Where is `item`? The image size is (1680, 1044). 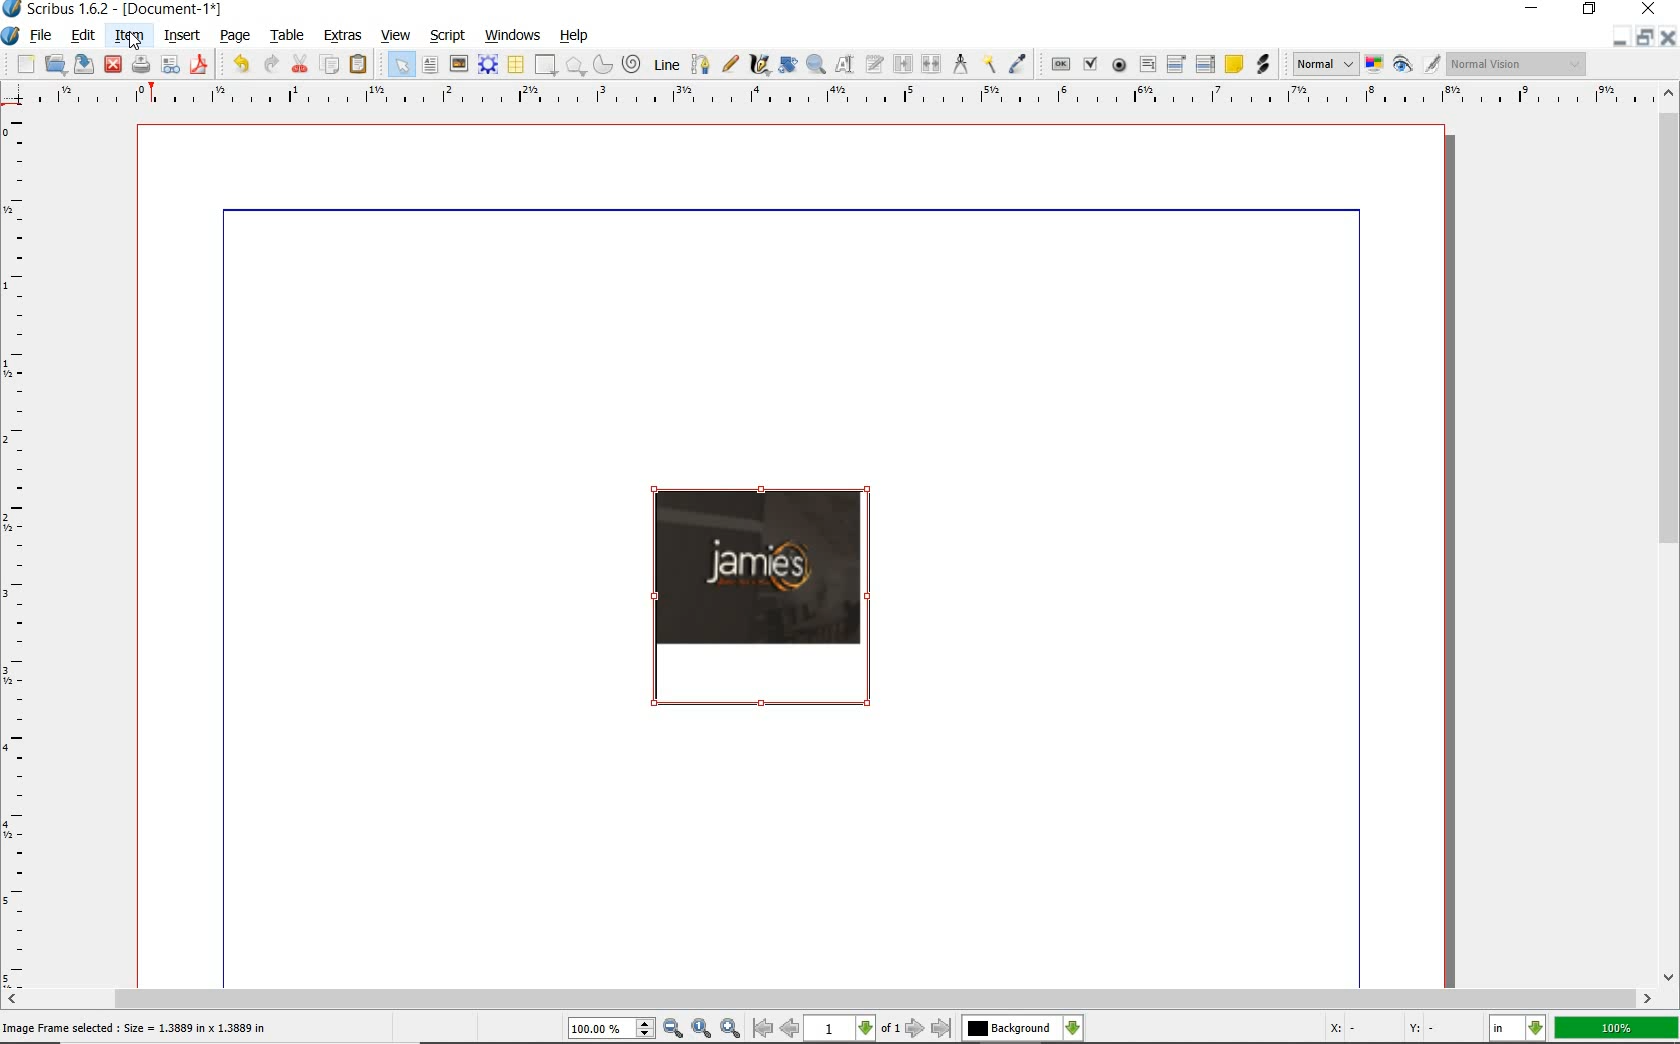 item is located at coordinates (129, 36).